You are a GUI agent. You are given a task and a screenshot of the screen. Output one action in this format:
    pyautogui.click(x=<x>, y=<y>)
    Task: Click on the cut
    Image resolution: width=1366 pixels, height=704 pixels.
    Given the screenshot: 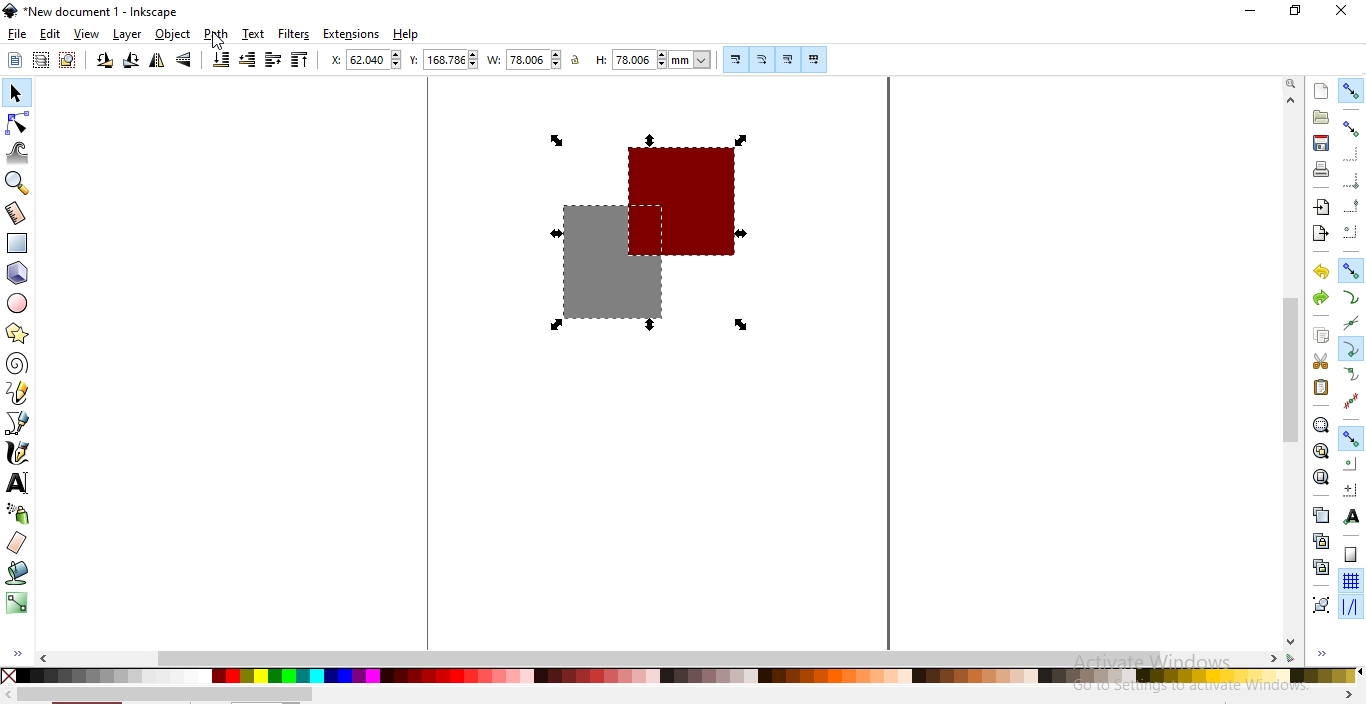 What is the action you would take?
    pyautogui.click(x=1320, y=362)
    